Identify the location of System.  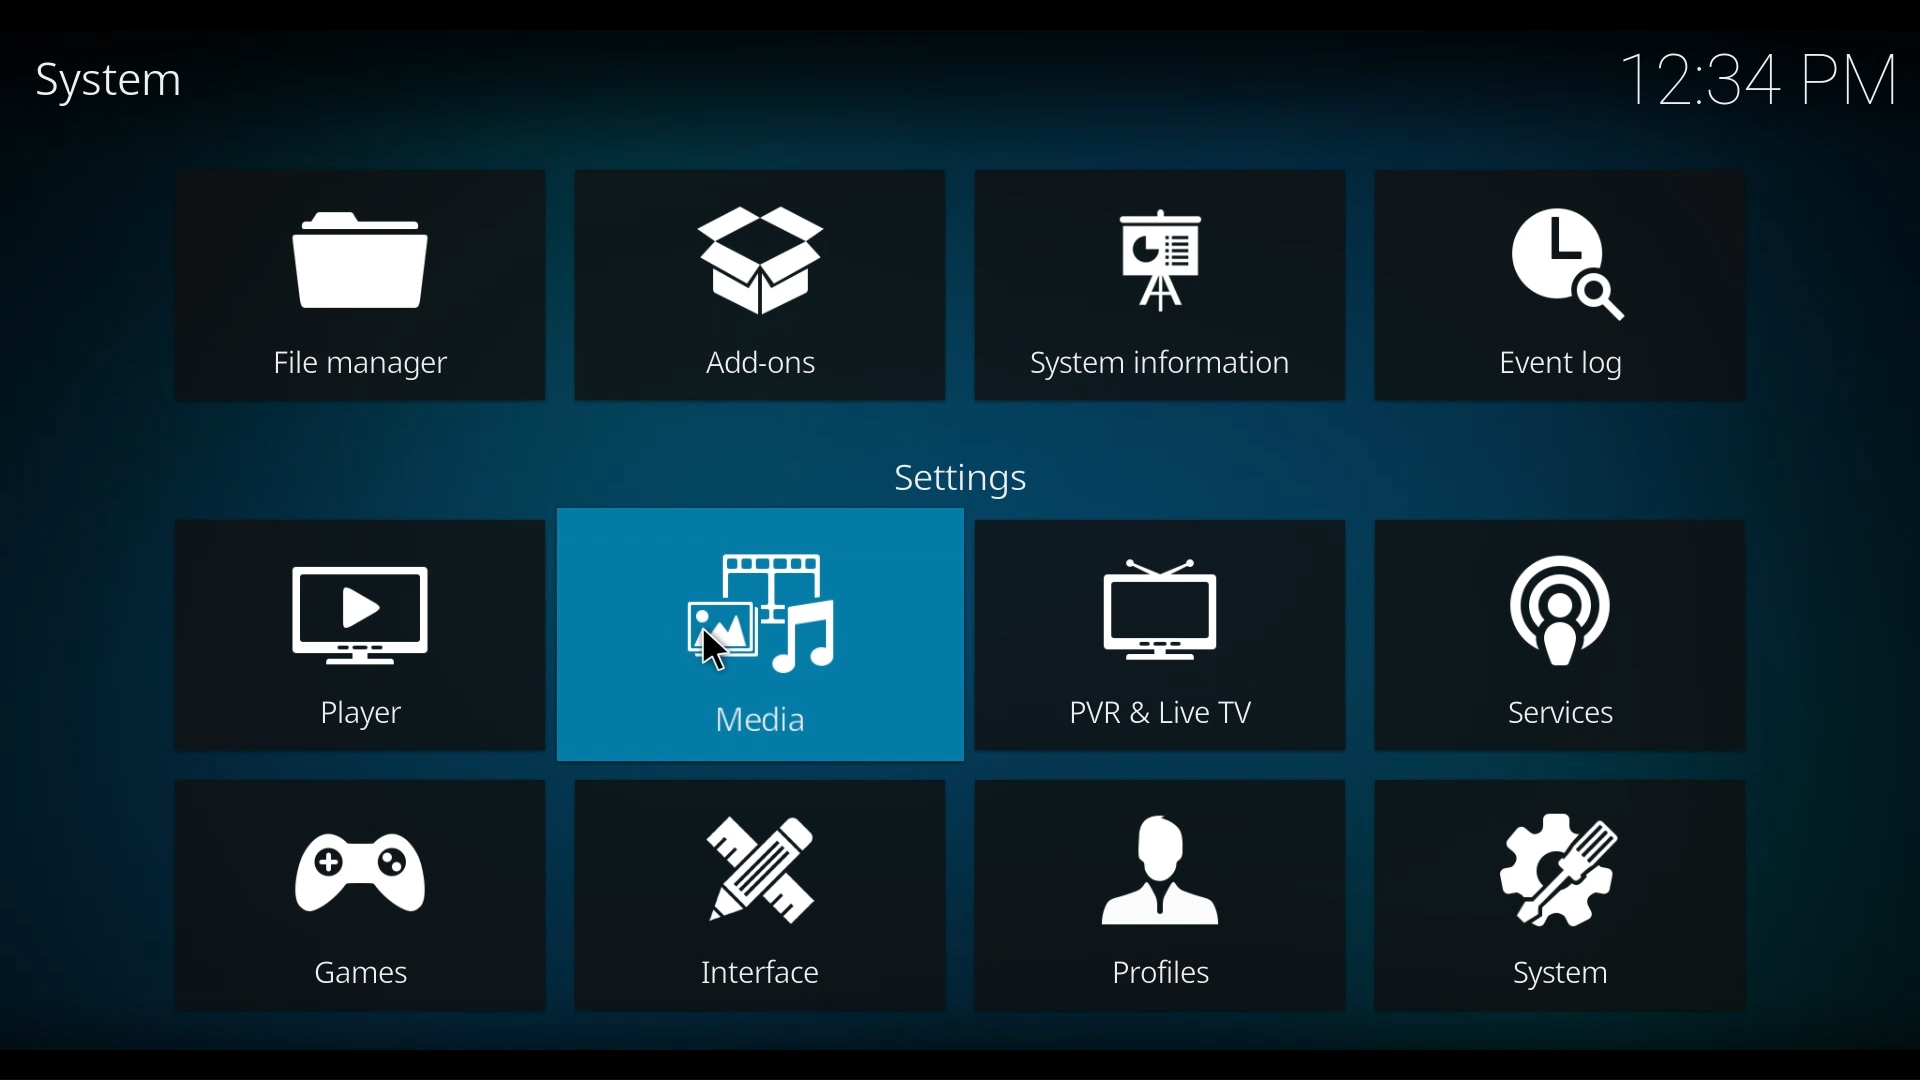
(106, 85).